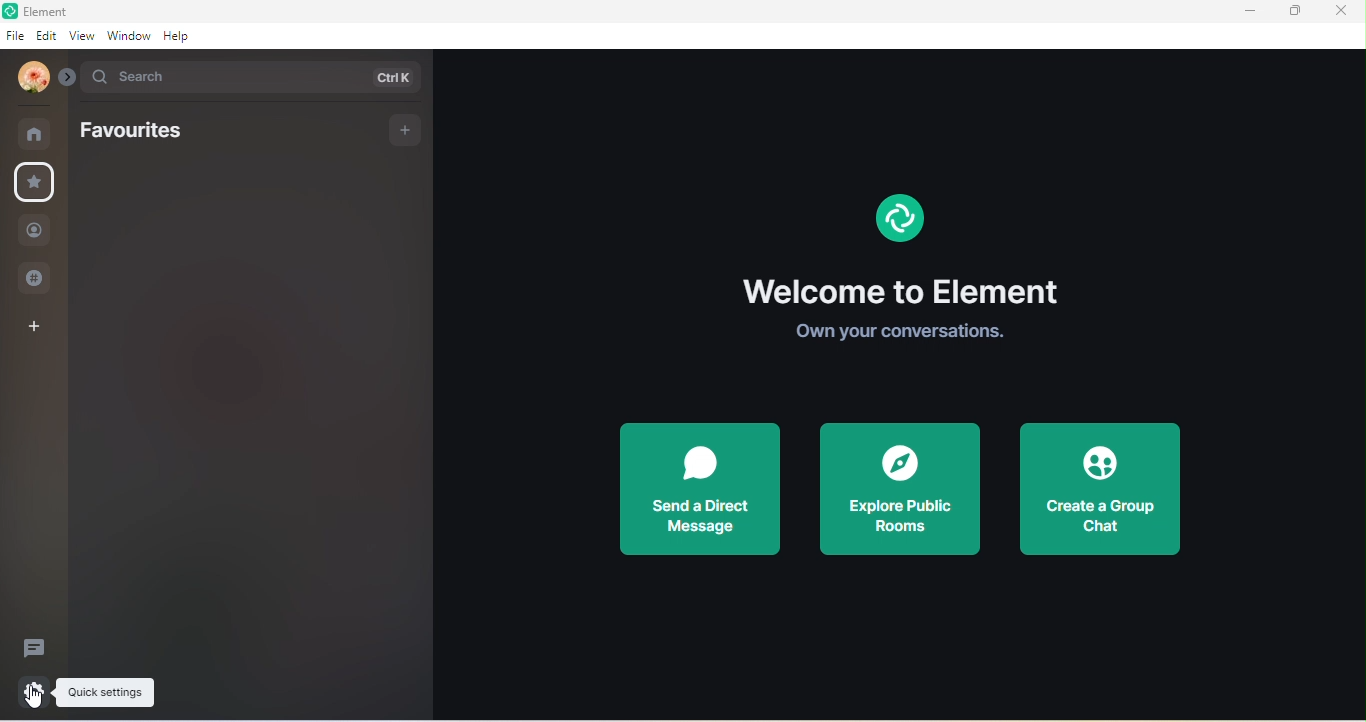  I want to click on add, so click(407, 128).